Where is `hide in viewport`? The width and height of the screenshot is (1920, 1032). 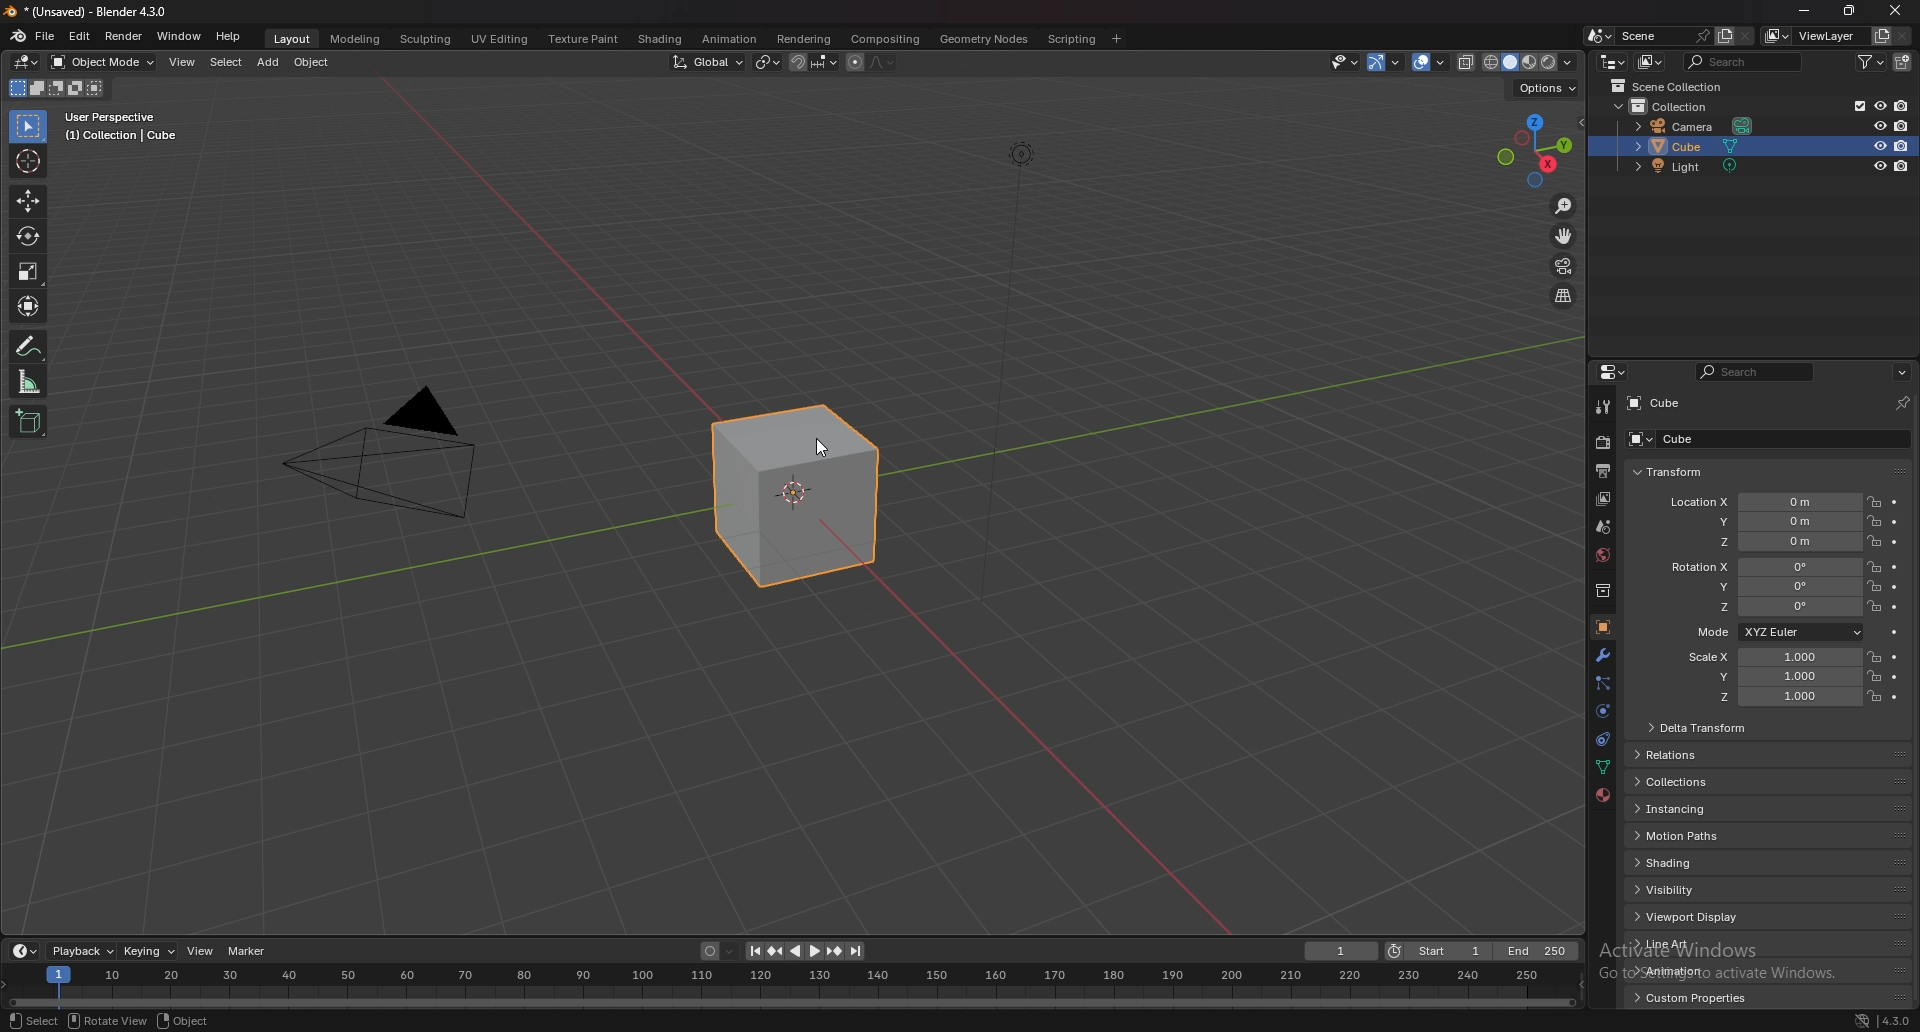
hide in viewport is located at coordinates (1879, 145).